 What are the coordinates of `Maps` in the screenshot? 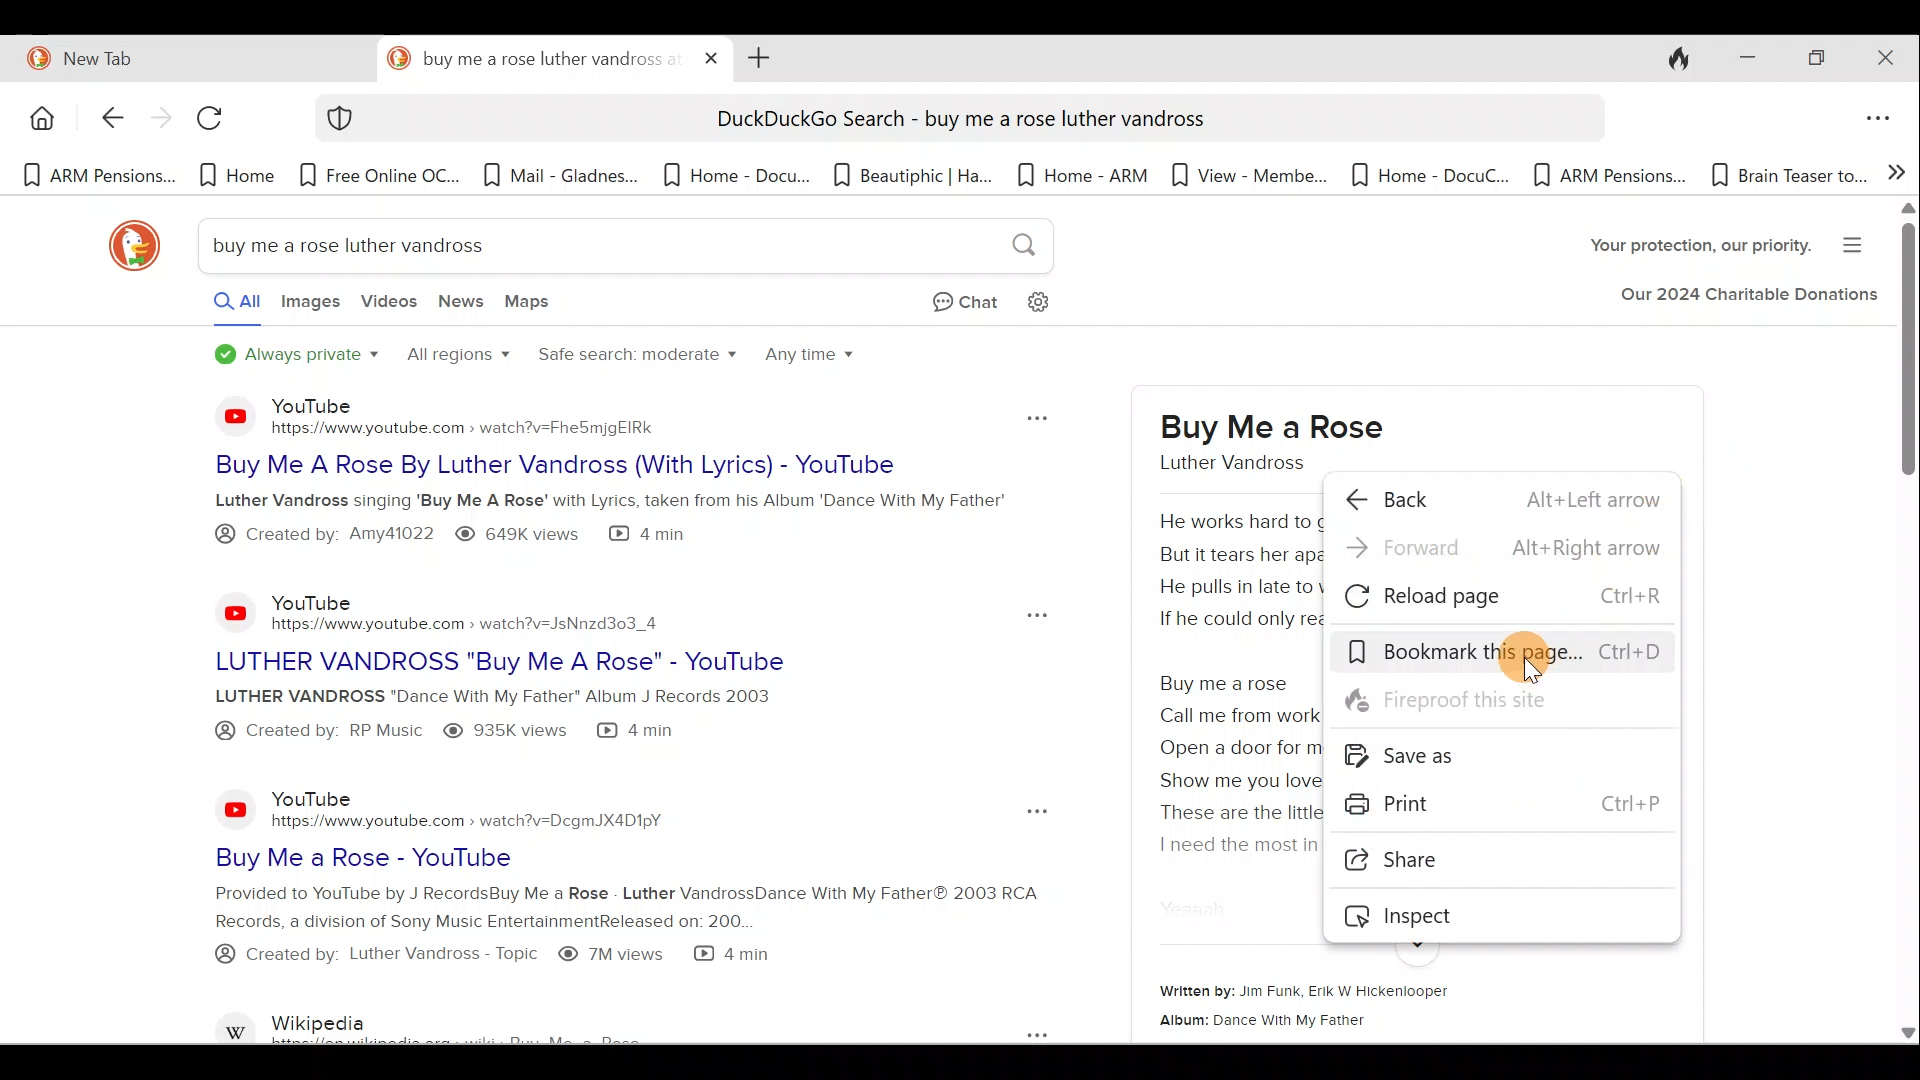 It's located at (533, 305).